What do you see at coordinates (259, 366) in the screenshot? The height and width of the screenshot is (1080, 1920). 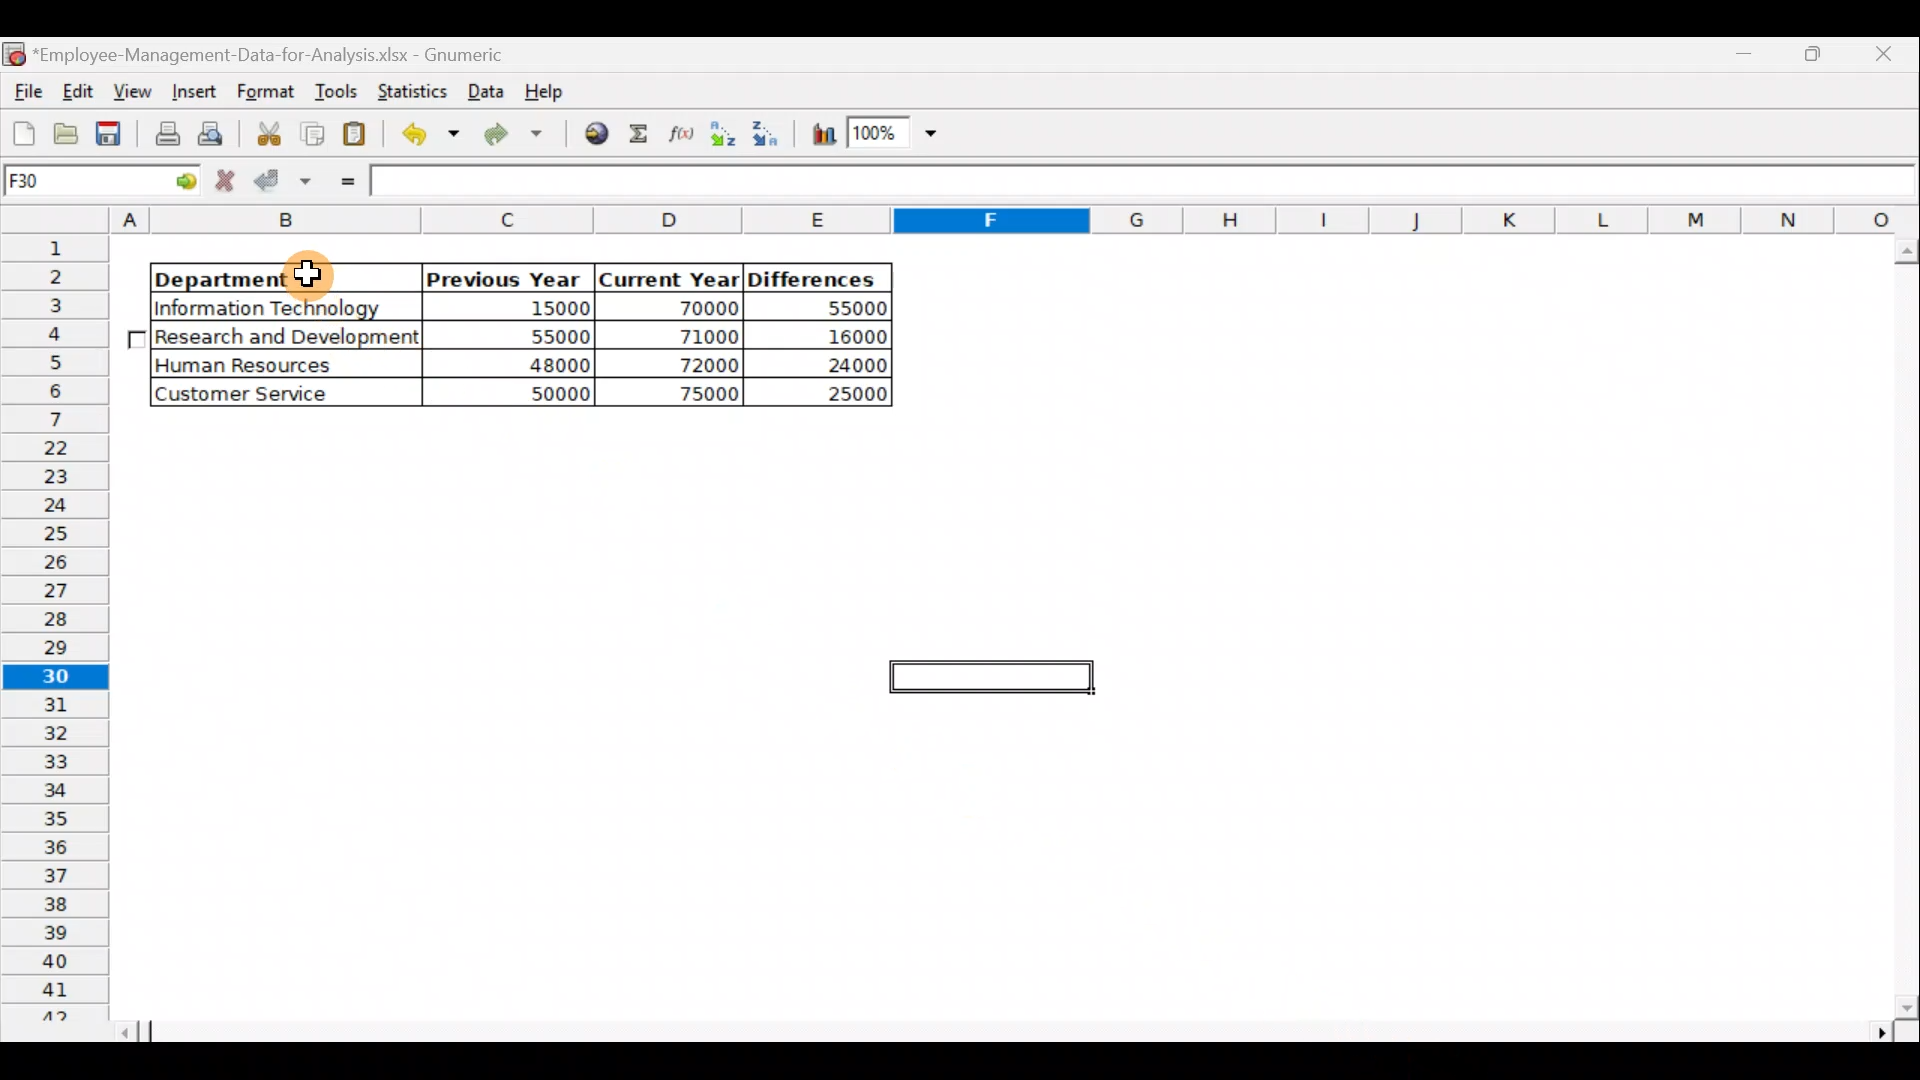 I see `Human Resources` at bounding box center [259, 366].